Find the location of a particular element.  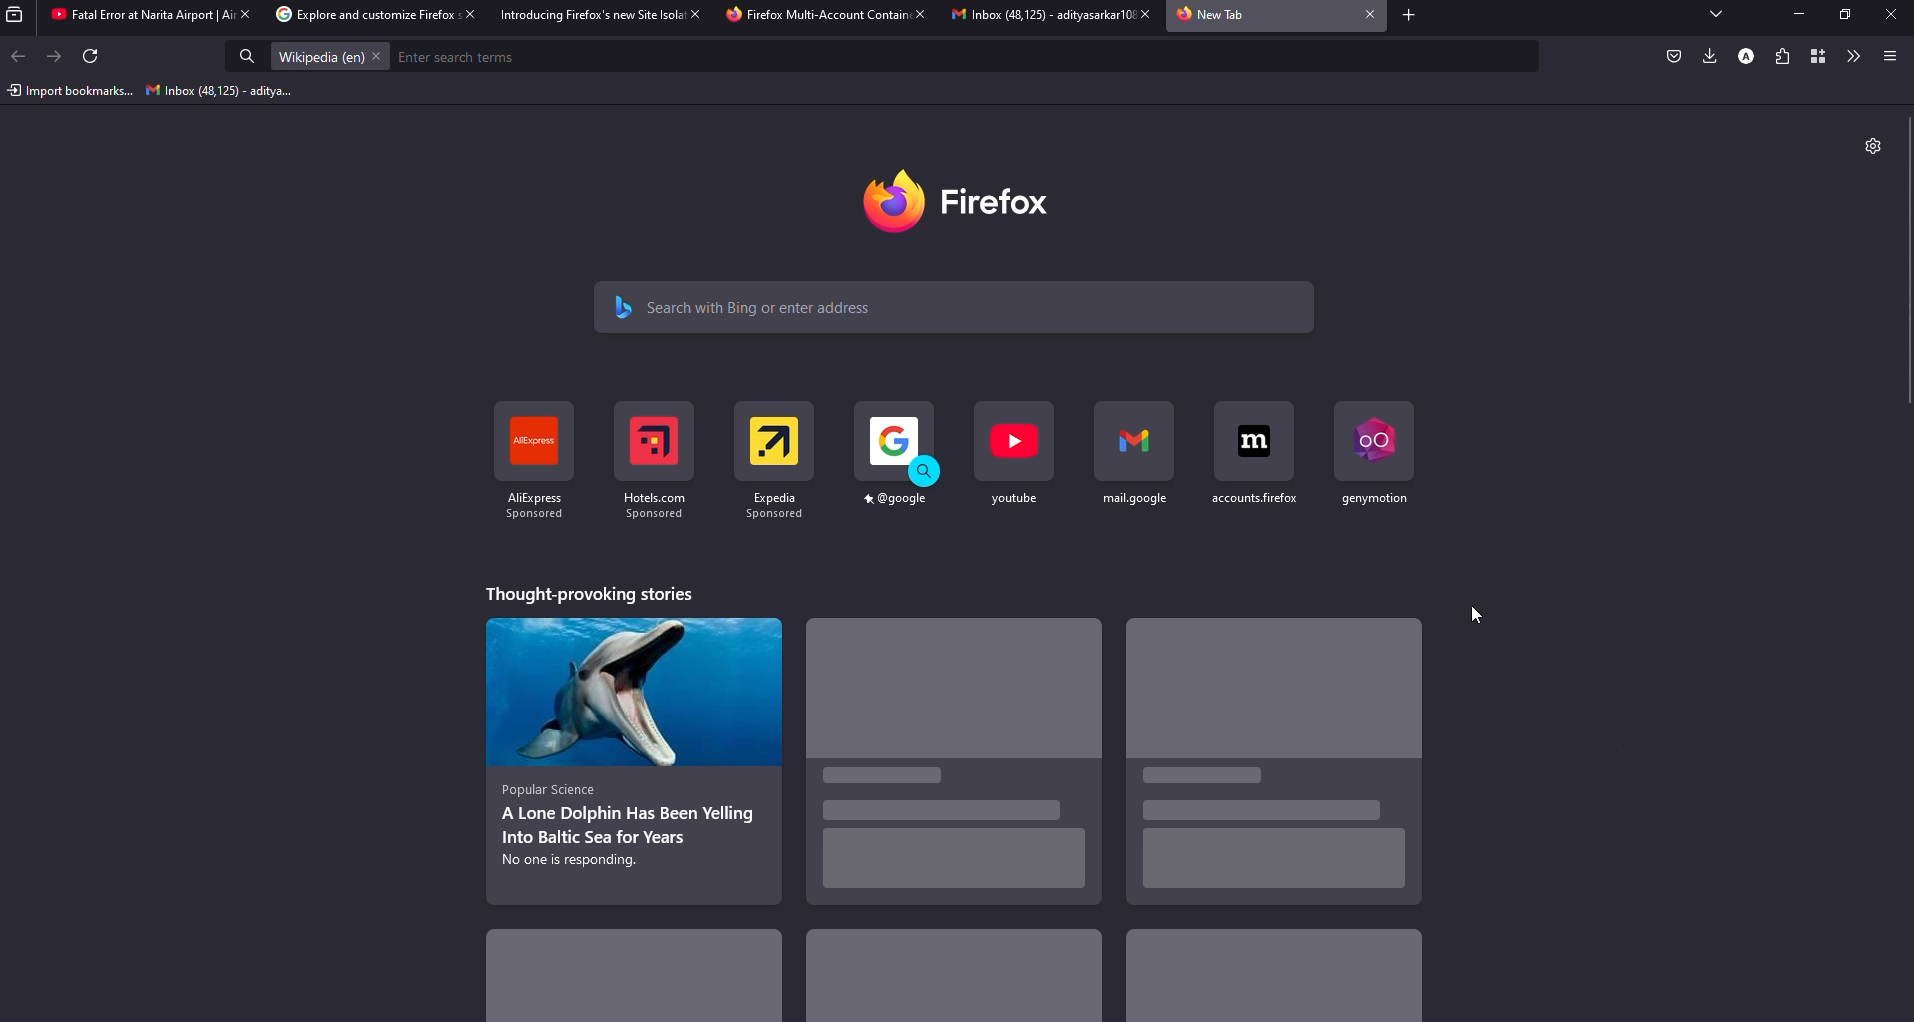

search is located at coordinates (248, 58).